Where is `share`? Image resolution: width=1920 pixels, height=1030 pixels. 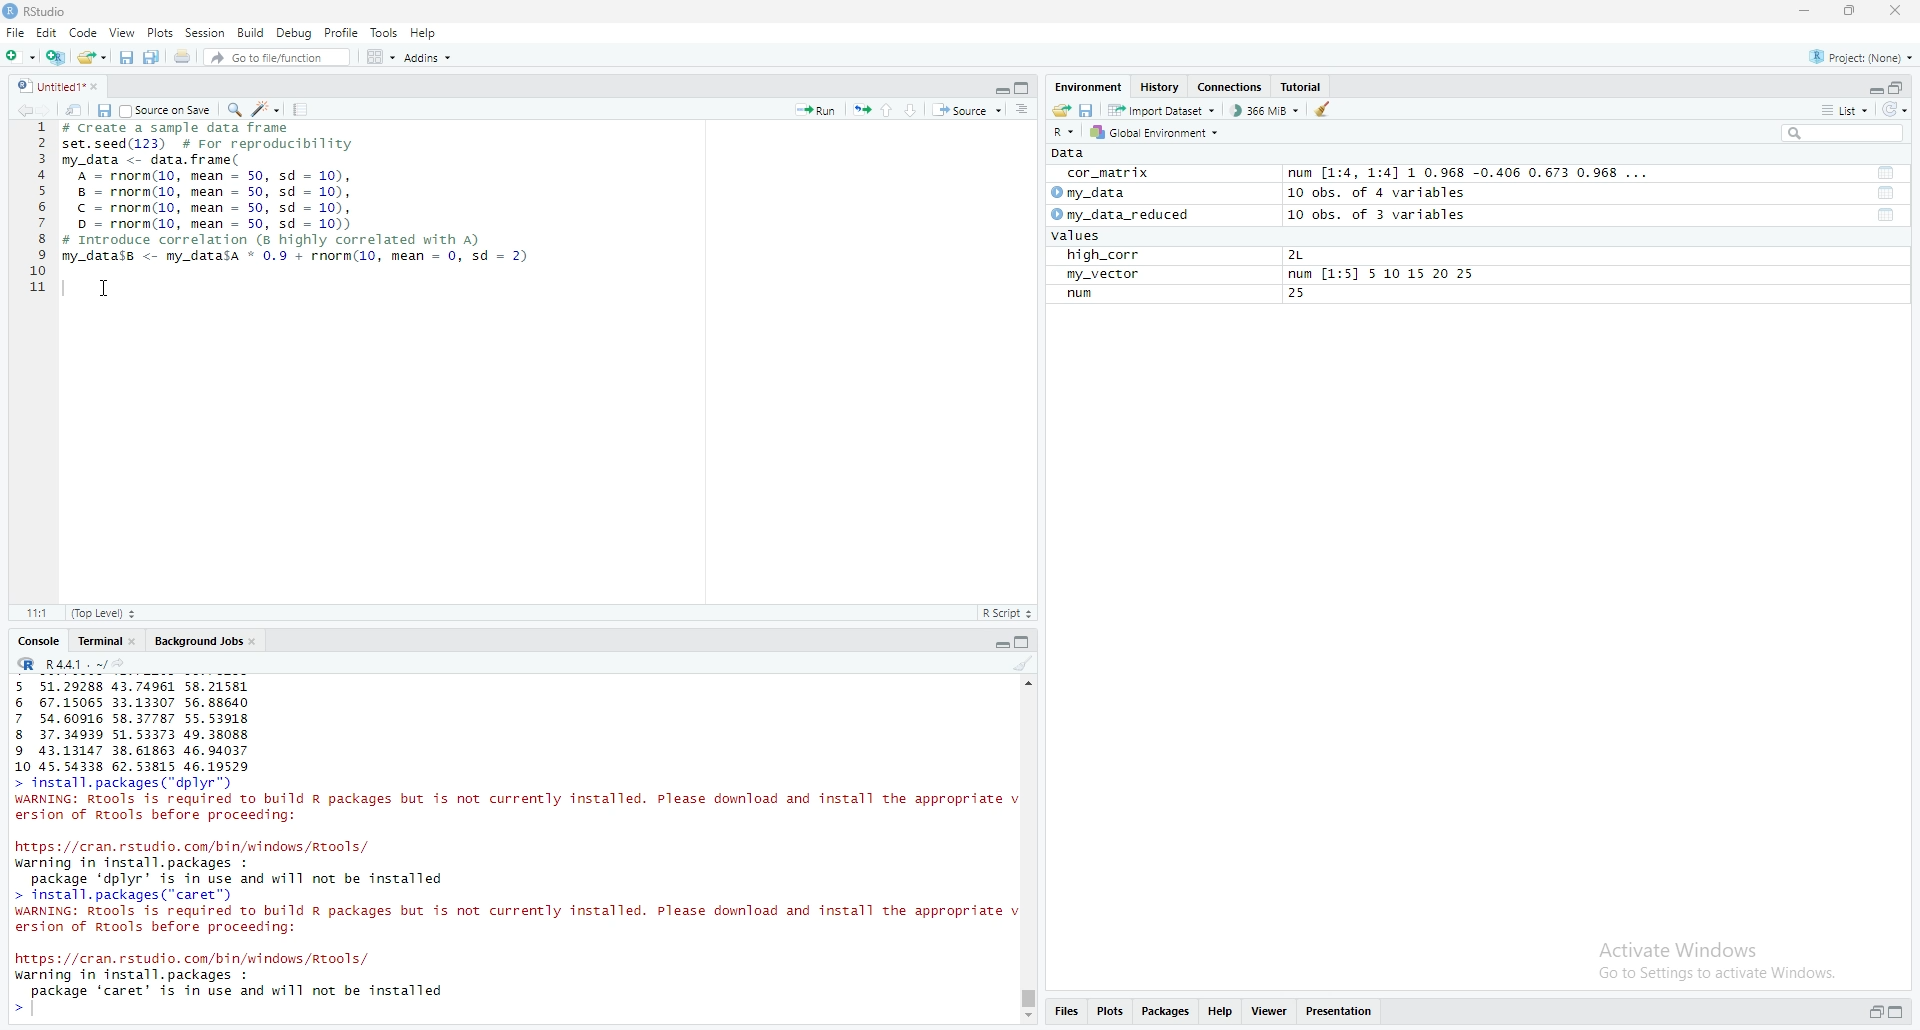 share is located at coordinates (1062, 110).